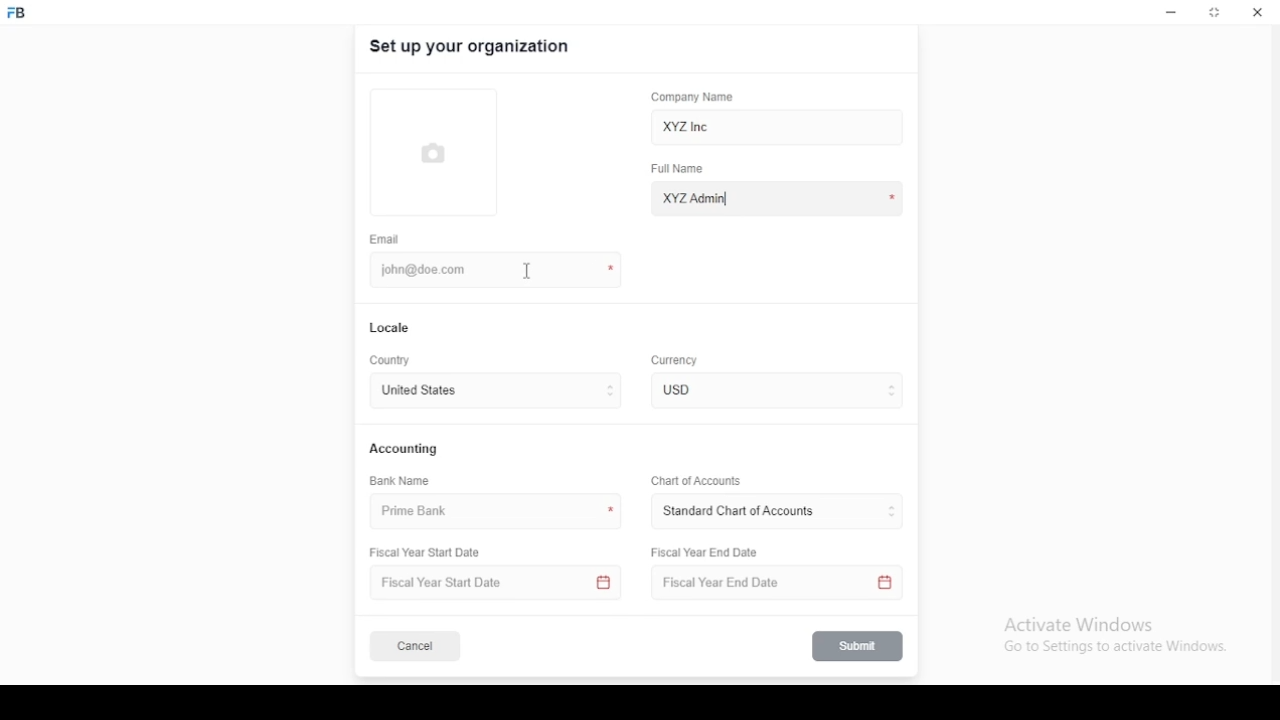 The image size is (1280, 720). I want to click on company name, so click(692, 97).